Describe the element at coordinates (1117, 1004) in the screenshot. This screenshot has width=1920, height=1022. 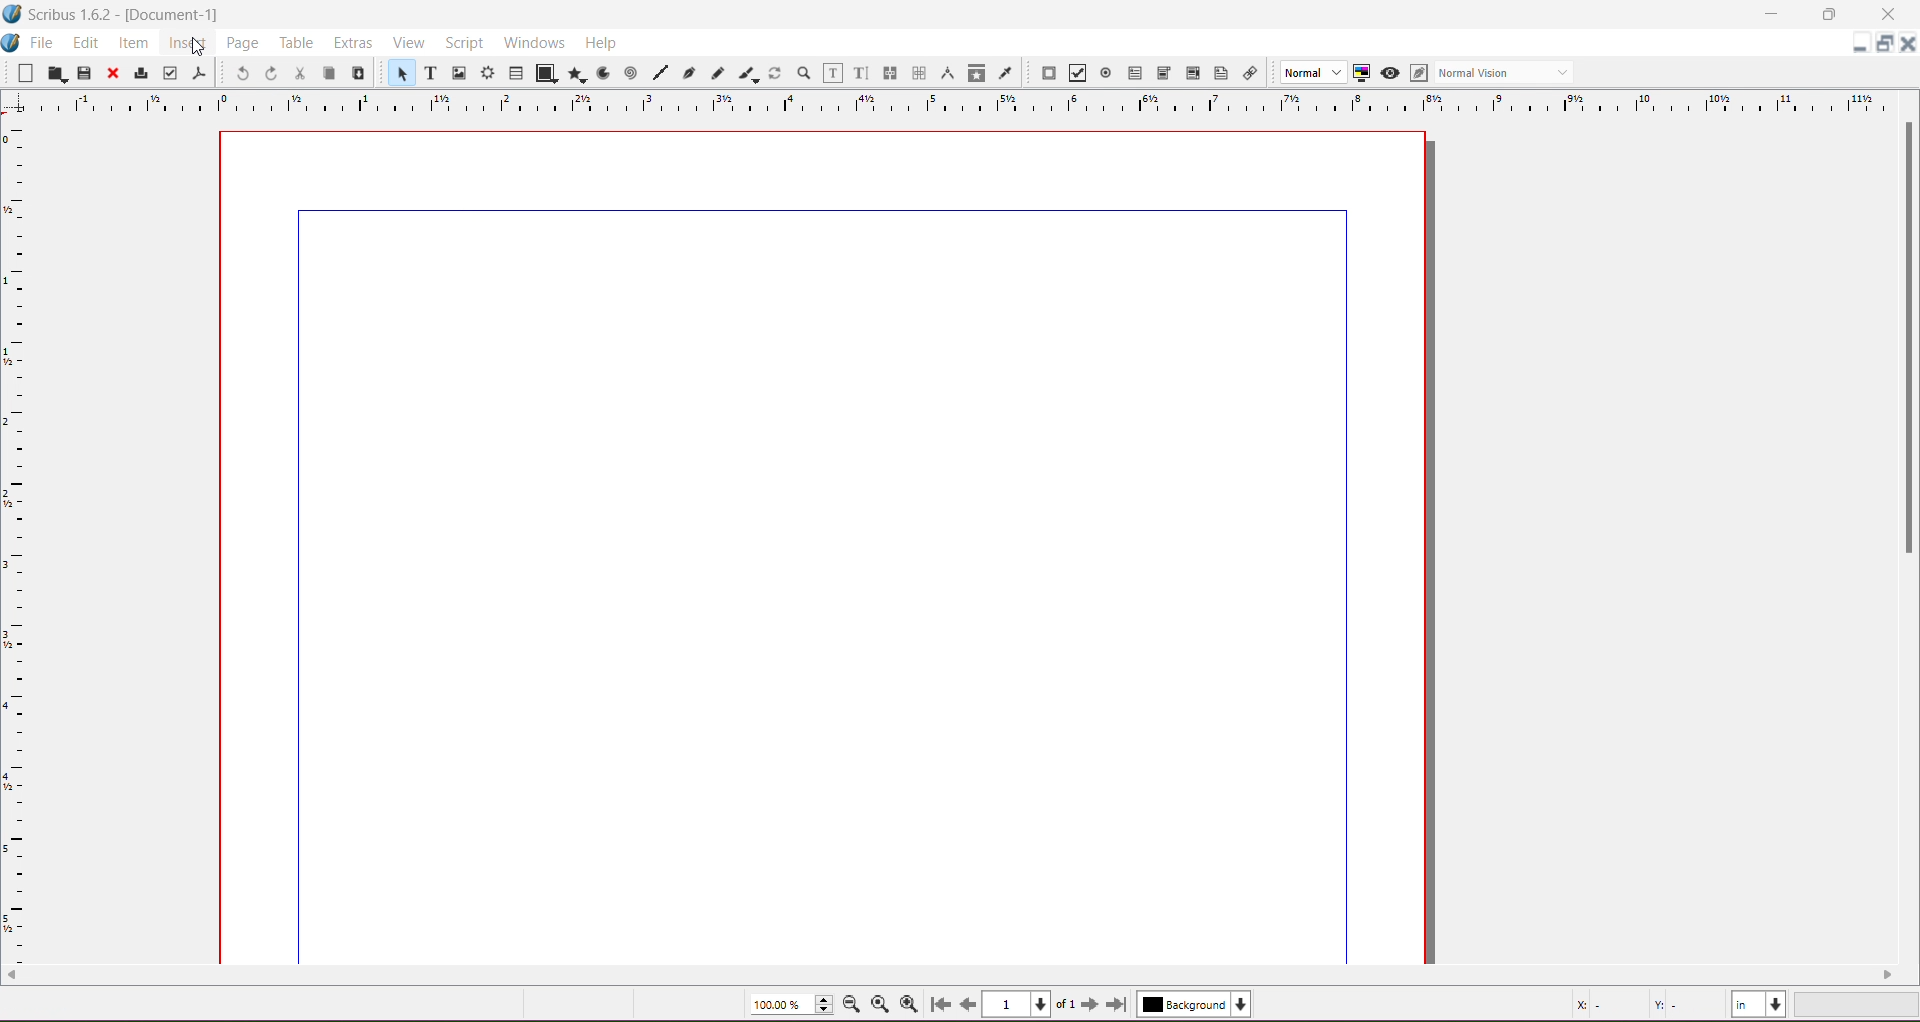
I see `Go to last page` at that location.